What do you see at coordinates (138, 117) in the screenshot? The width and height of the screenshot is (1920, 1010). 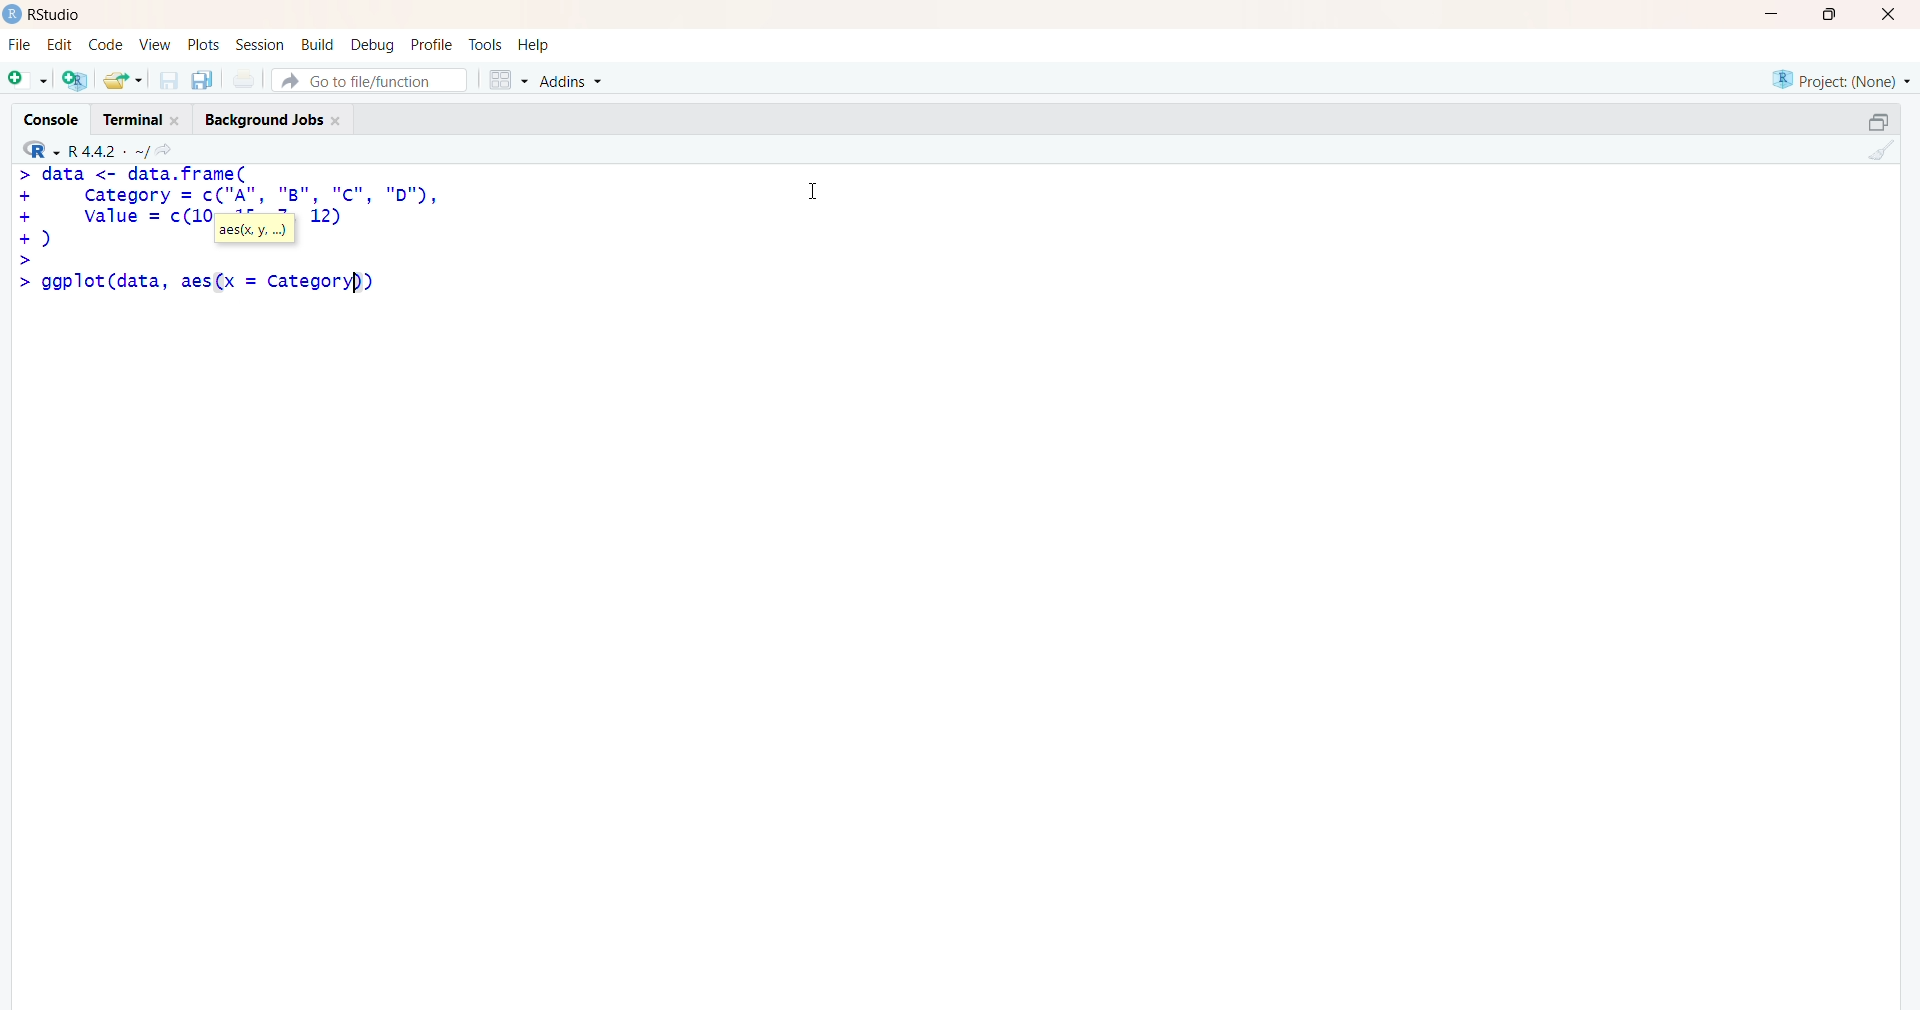 I see `Terminal` at bounding box center [138, 117].